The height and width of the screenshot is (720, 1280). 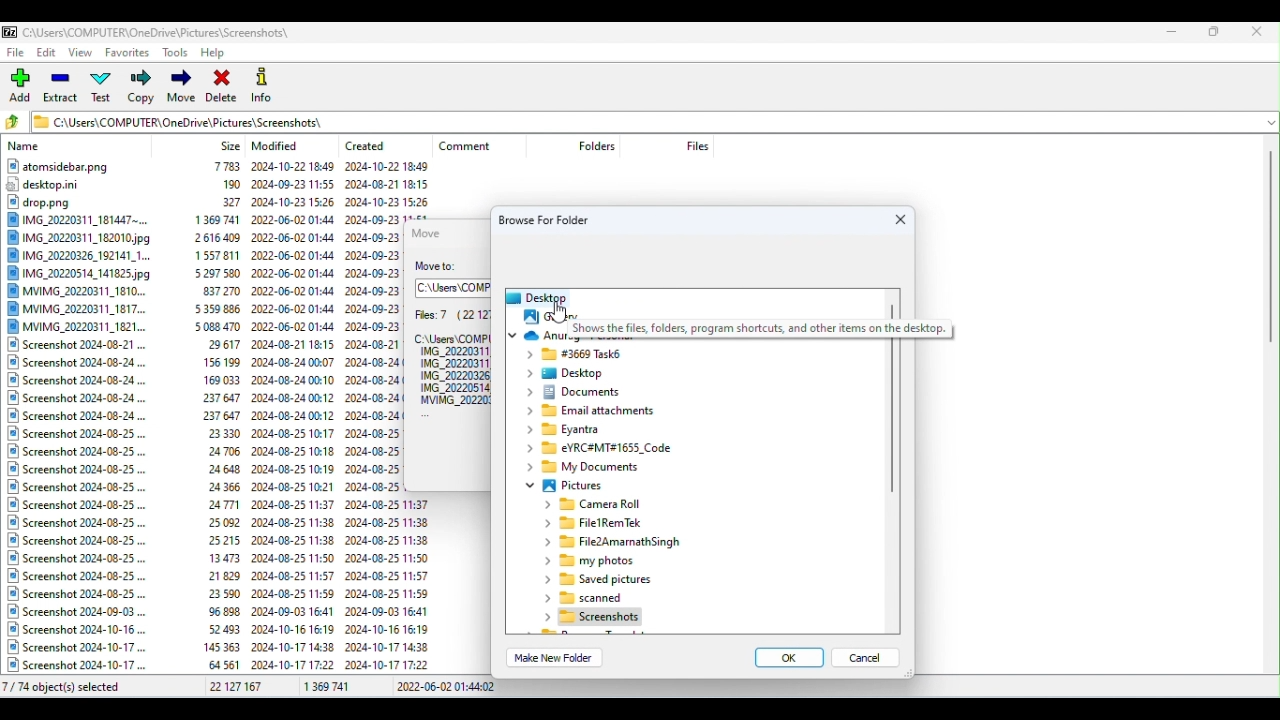 I want to click on Folder, so click(x=588, y=562).